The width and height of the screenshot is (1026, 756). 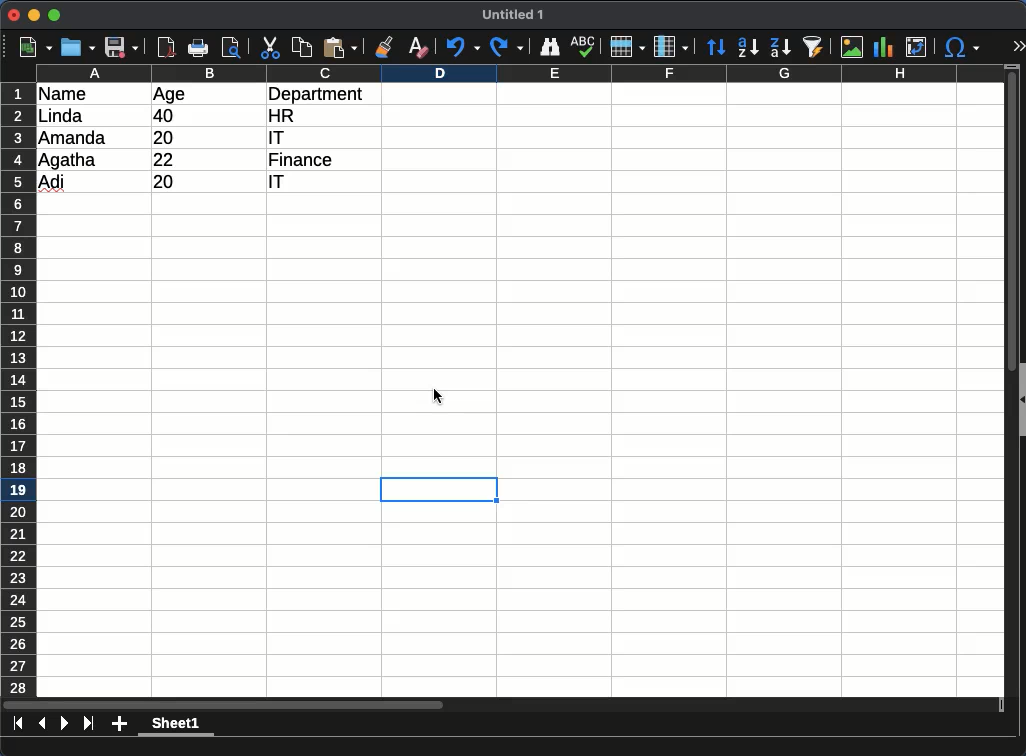 What do you see at coordinates (1020, 398) in the screenshot?
I see `collapse` at bounding box center [1020, 398].